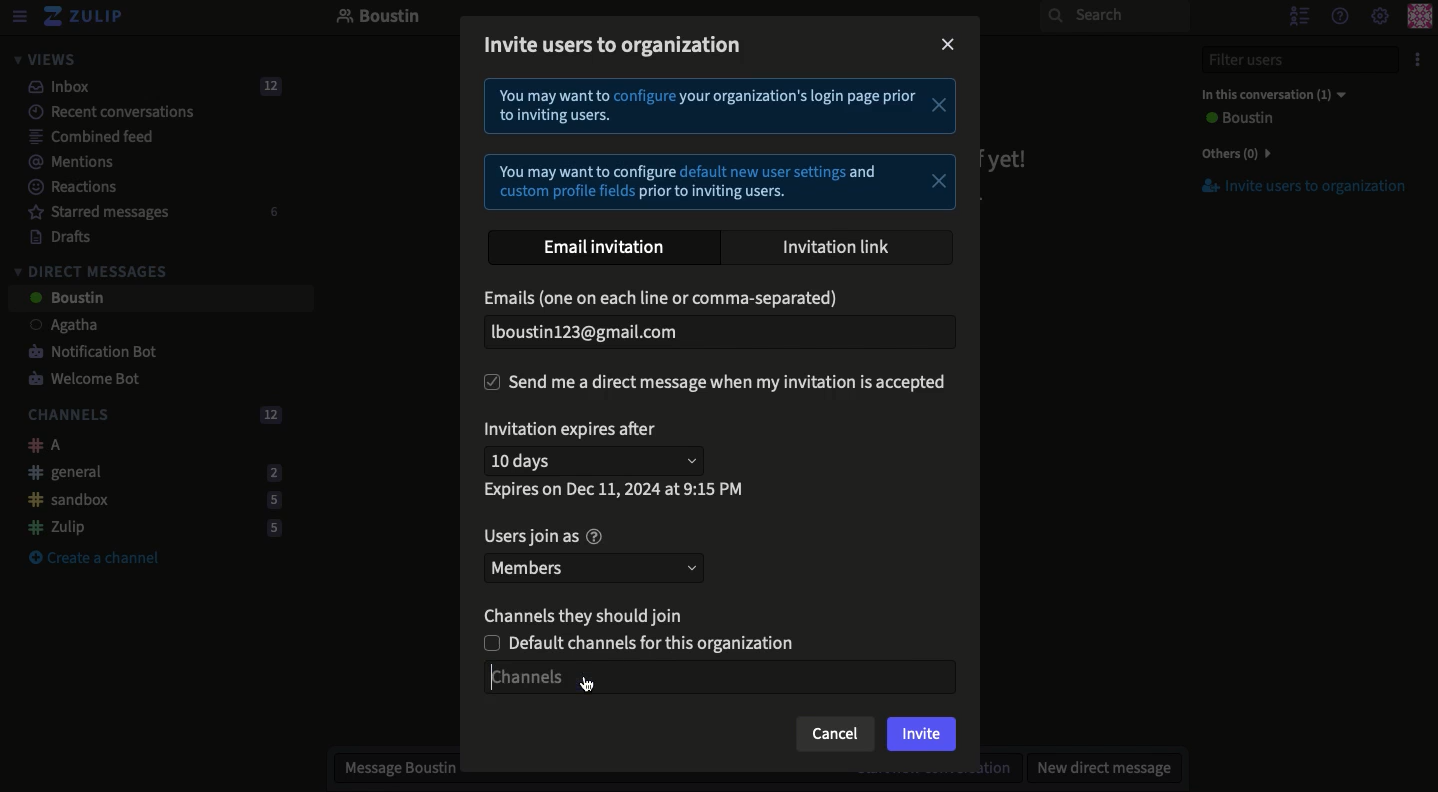 The image size is (1438, 792). Describe the element at coordinates (616, 489) in the screenshot. I see `Expires on data` at that location.